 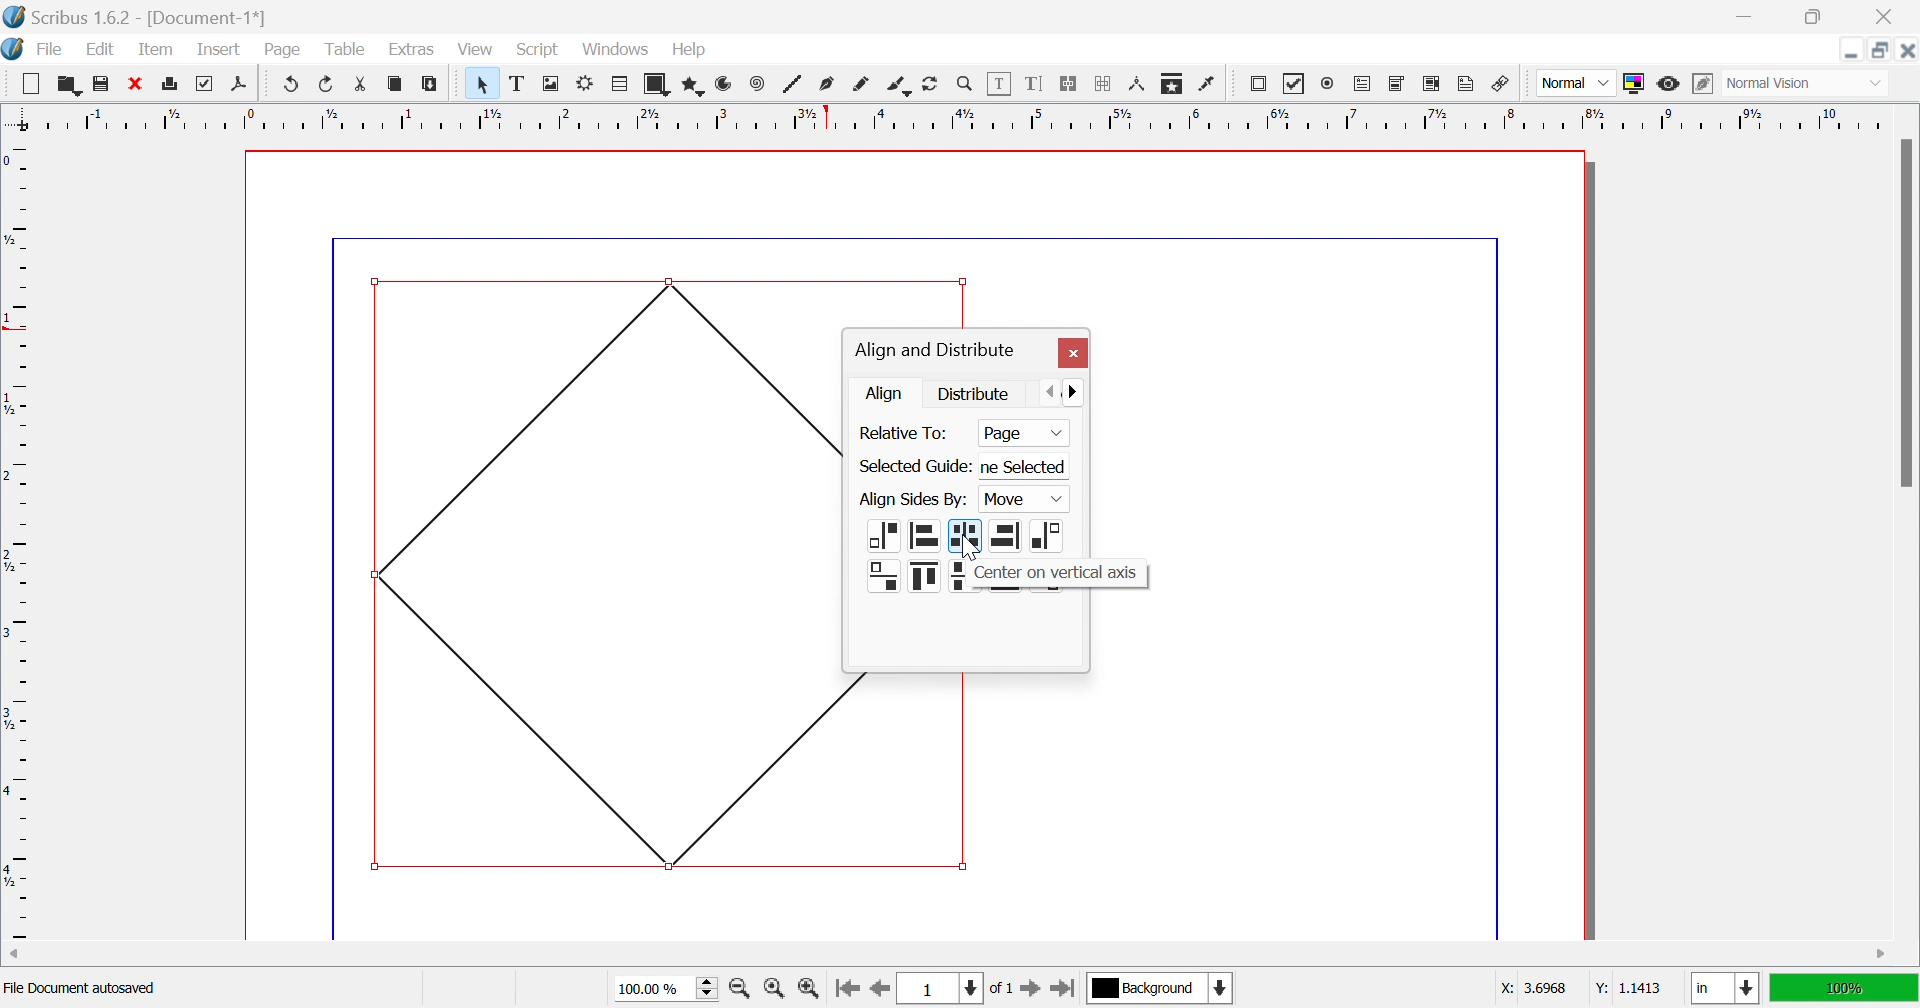 I want to click on Distribute, so click(x=975, y=392).